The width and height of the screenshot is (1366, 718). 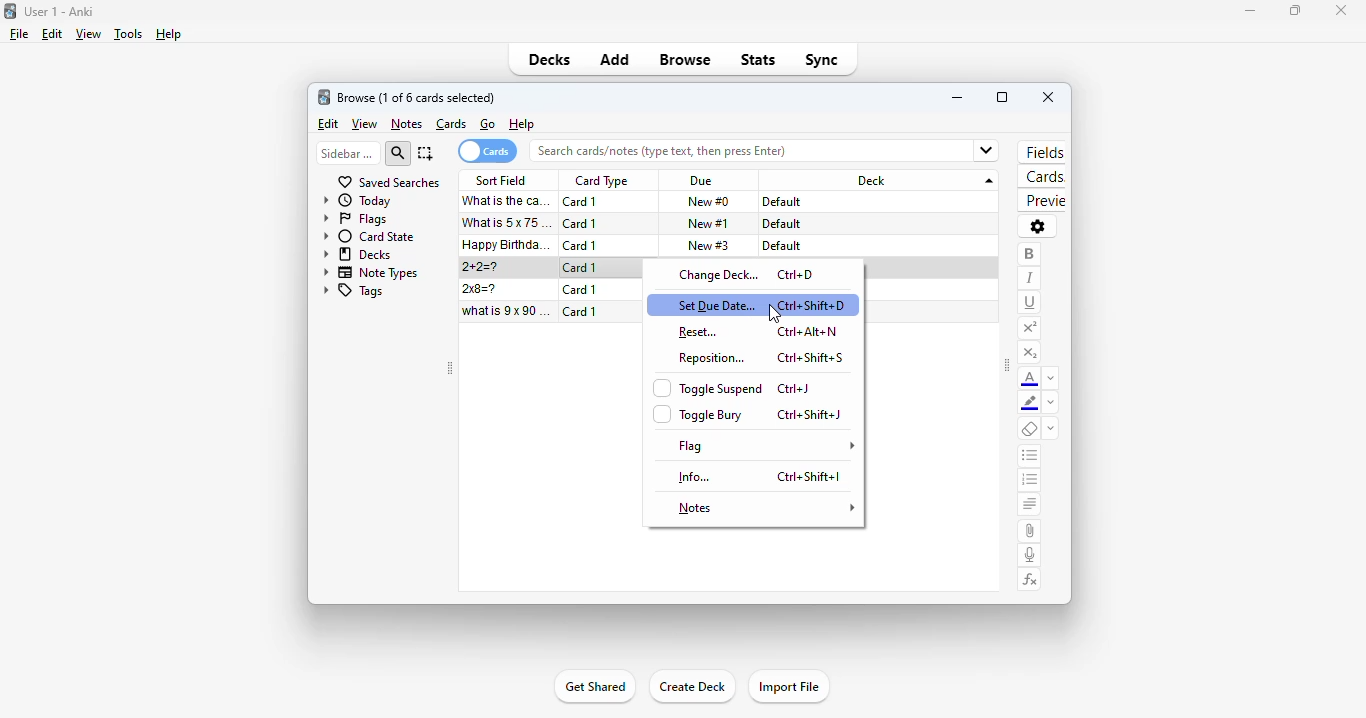 I want to click on 2+2=?, so click(x=482, y=267).